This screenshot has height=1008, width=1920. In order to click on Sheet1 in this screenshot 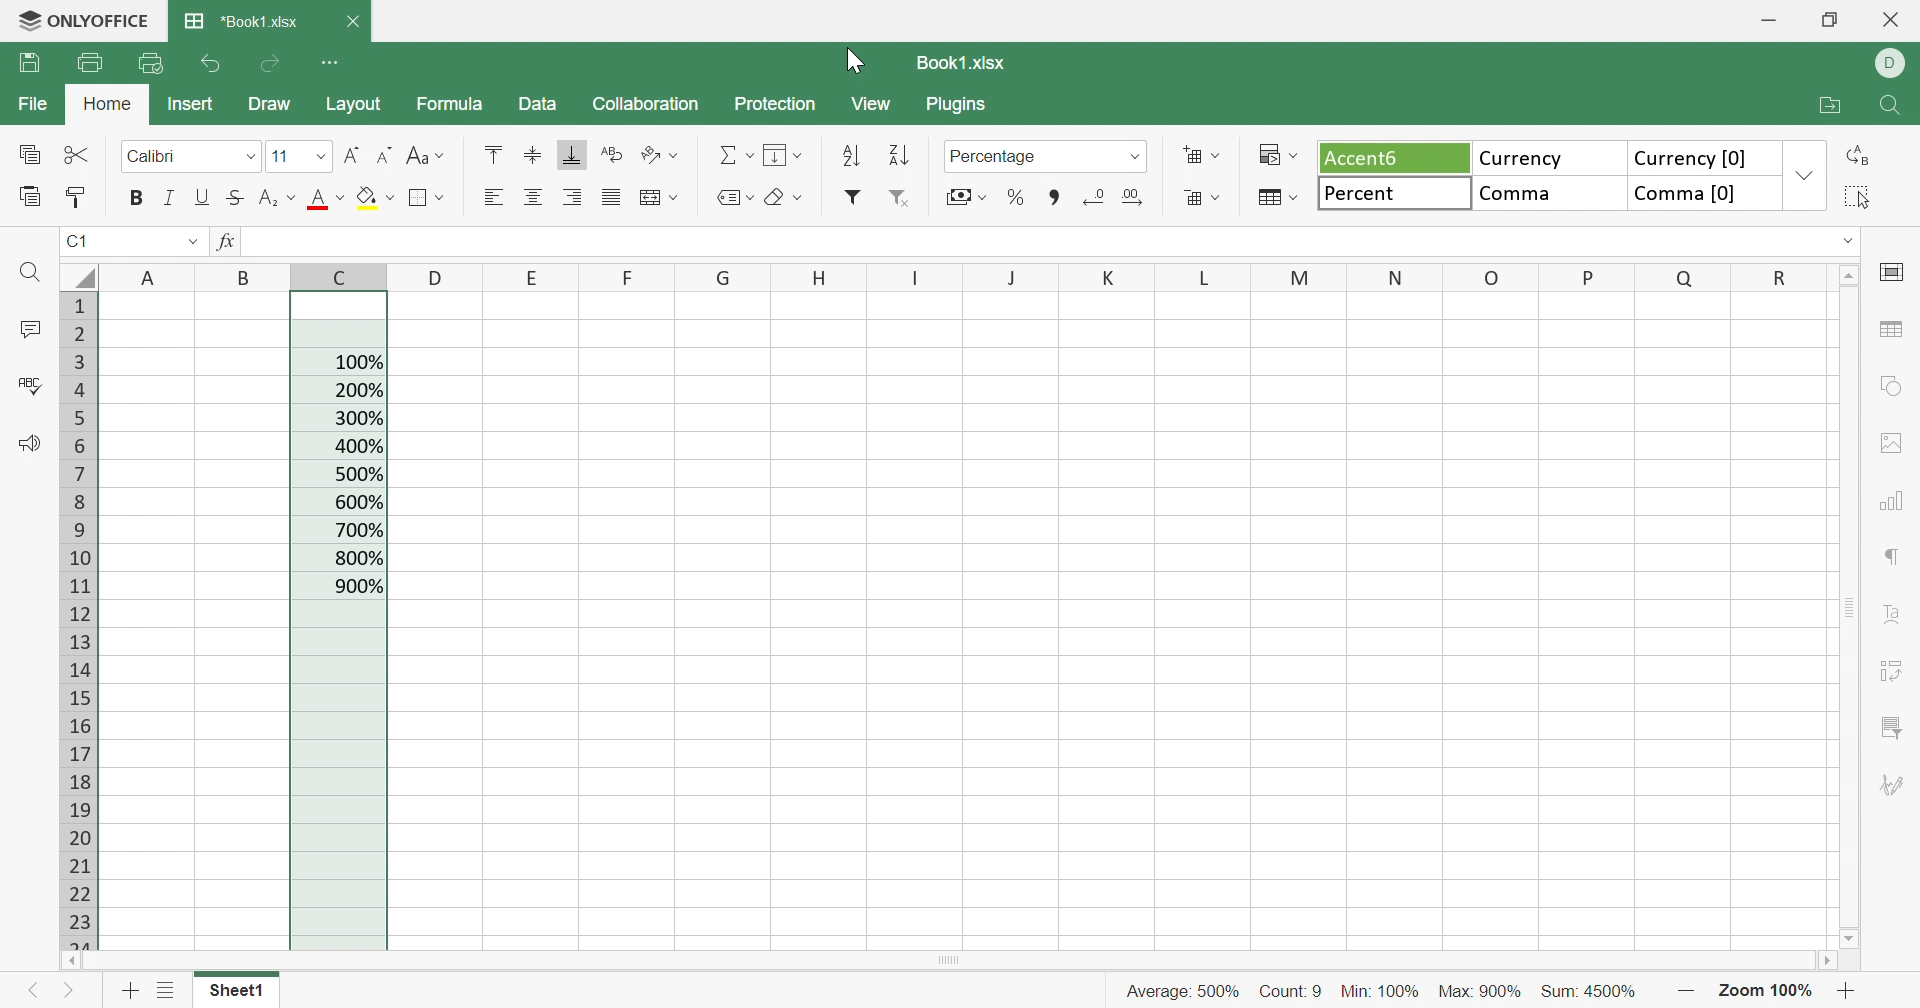, I will do `click(233, 990)`.